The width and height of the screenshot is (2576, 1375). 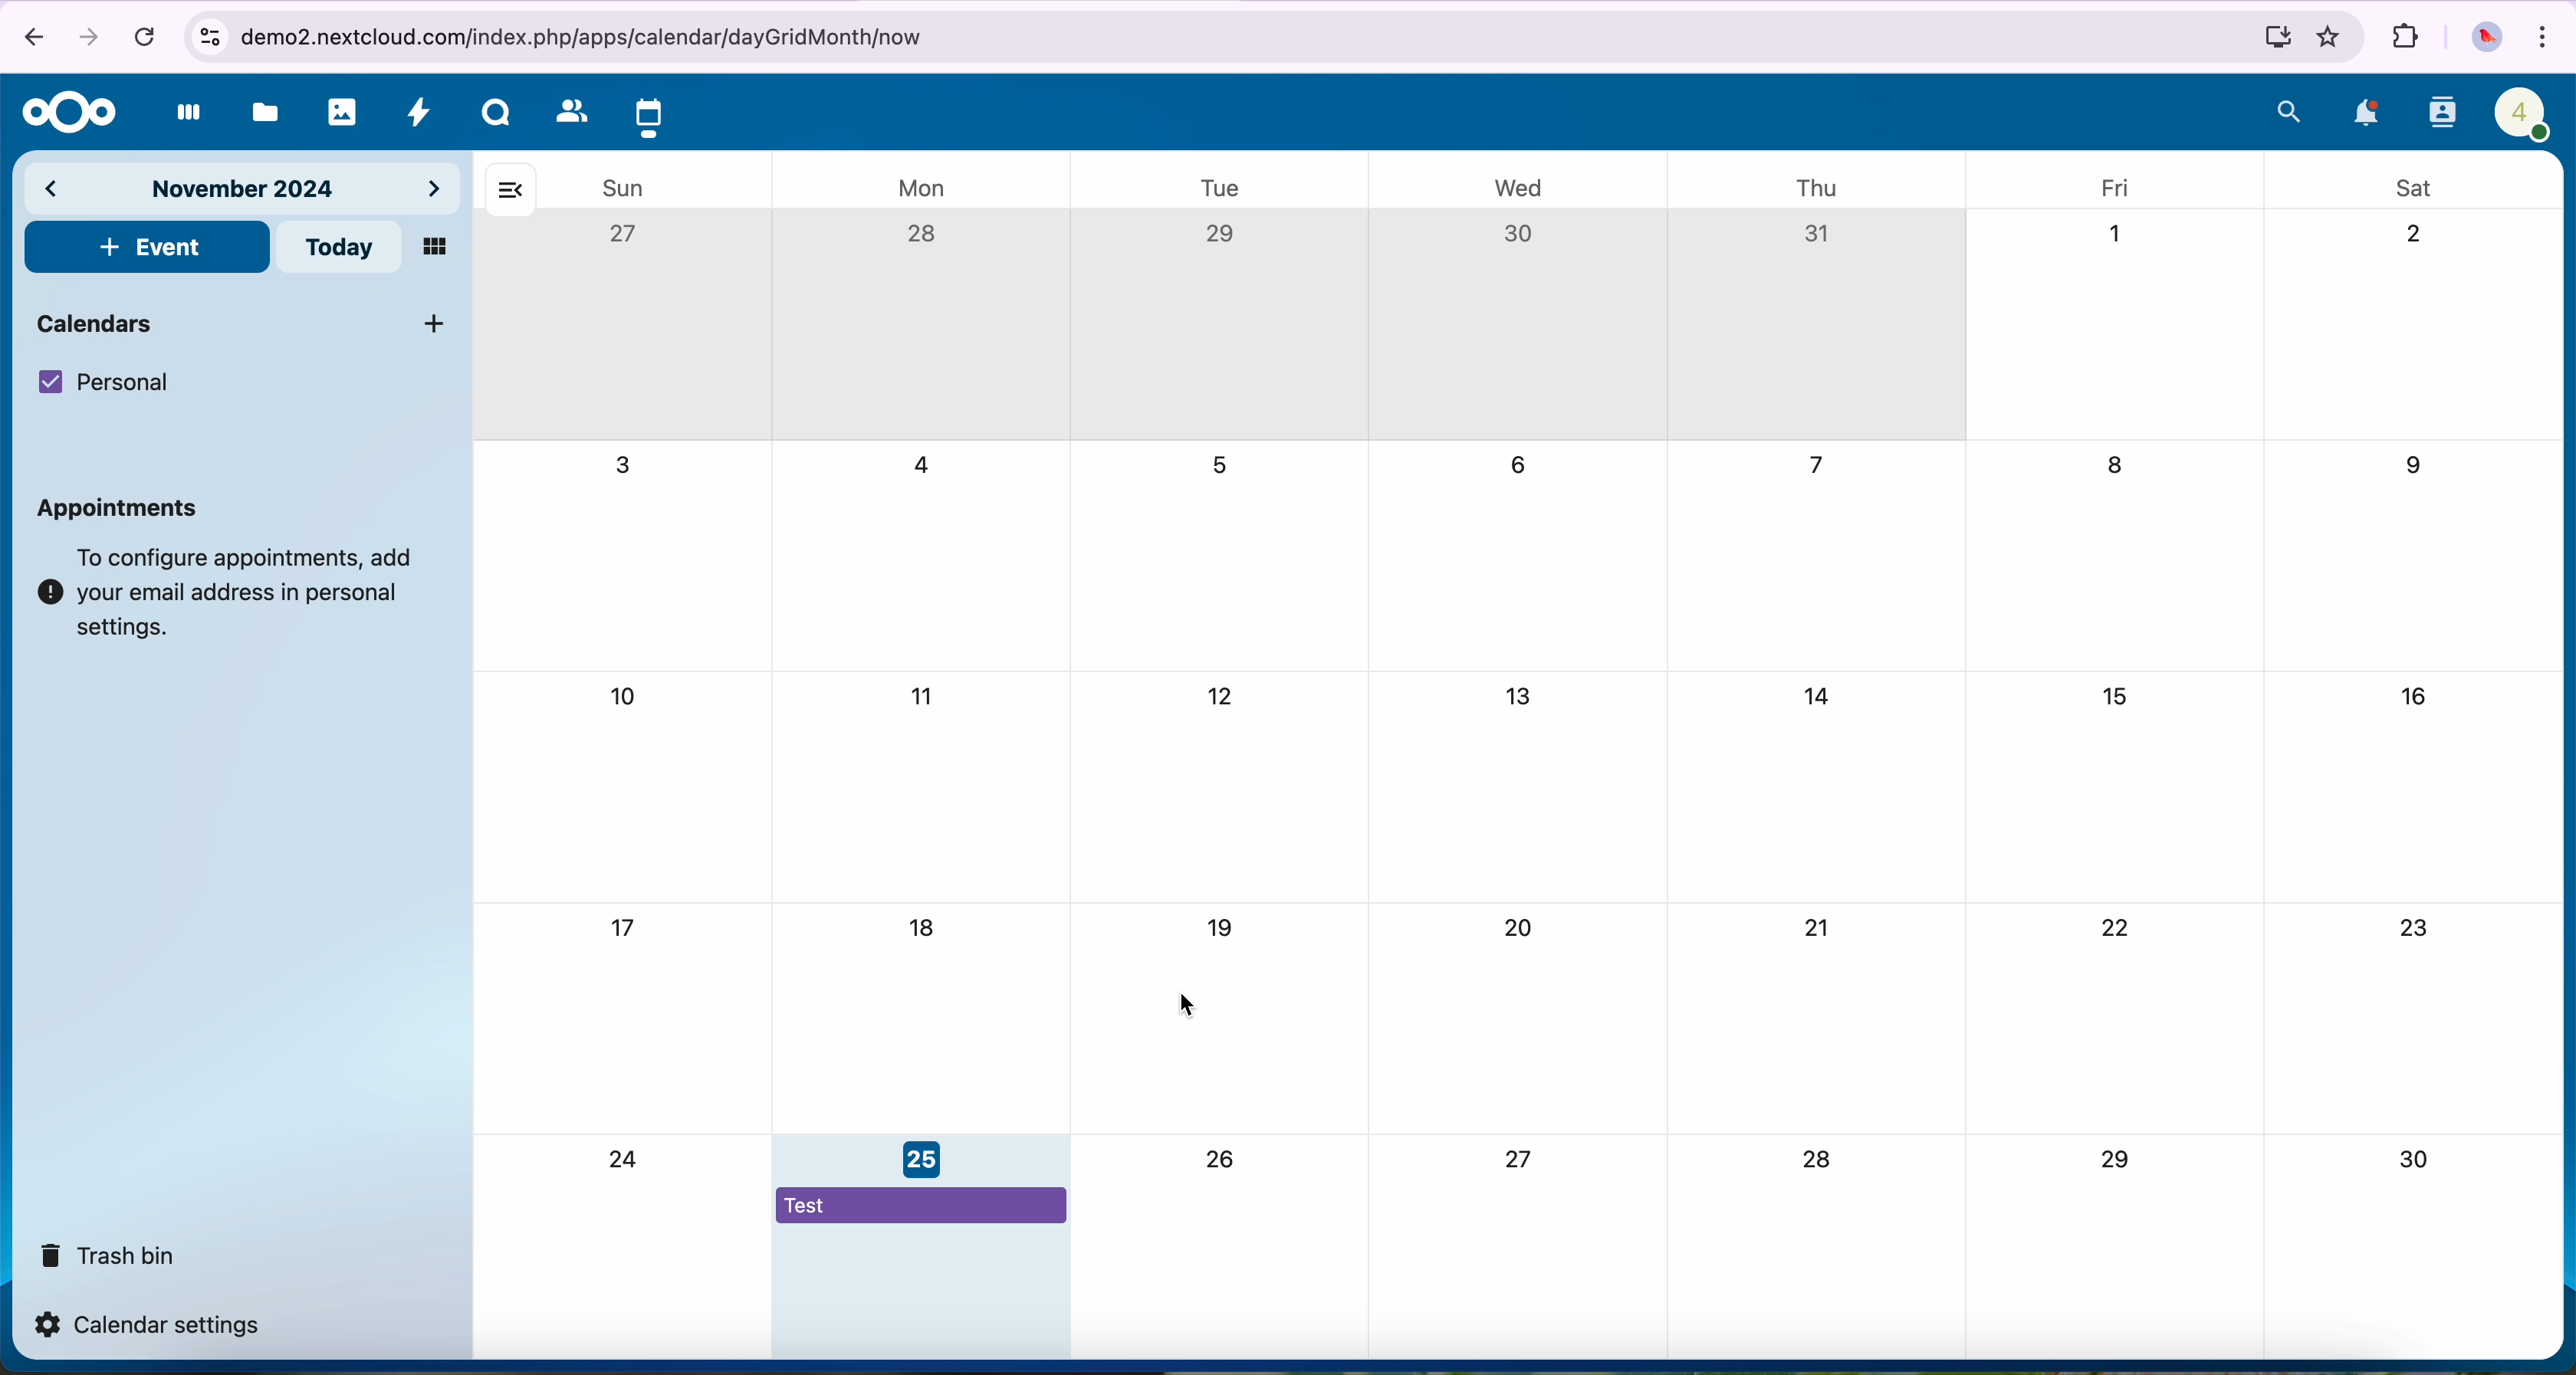 What do you see at coordinates (2410, 467) in the screenshot?
I see `9` at bounding box center [2410, 467].